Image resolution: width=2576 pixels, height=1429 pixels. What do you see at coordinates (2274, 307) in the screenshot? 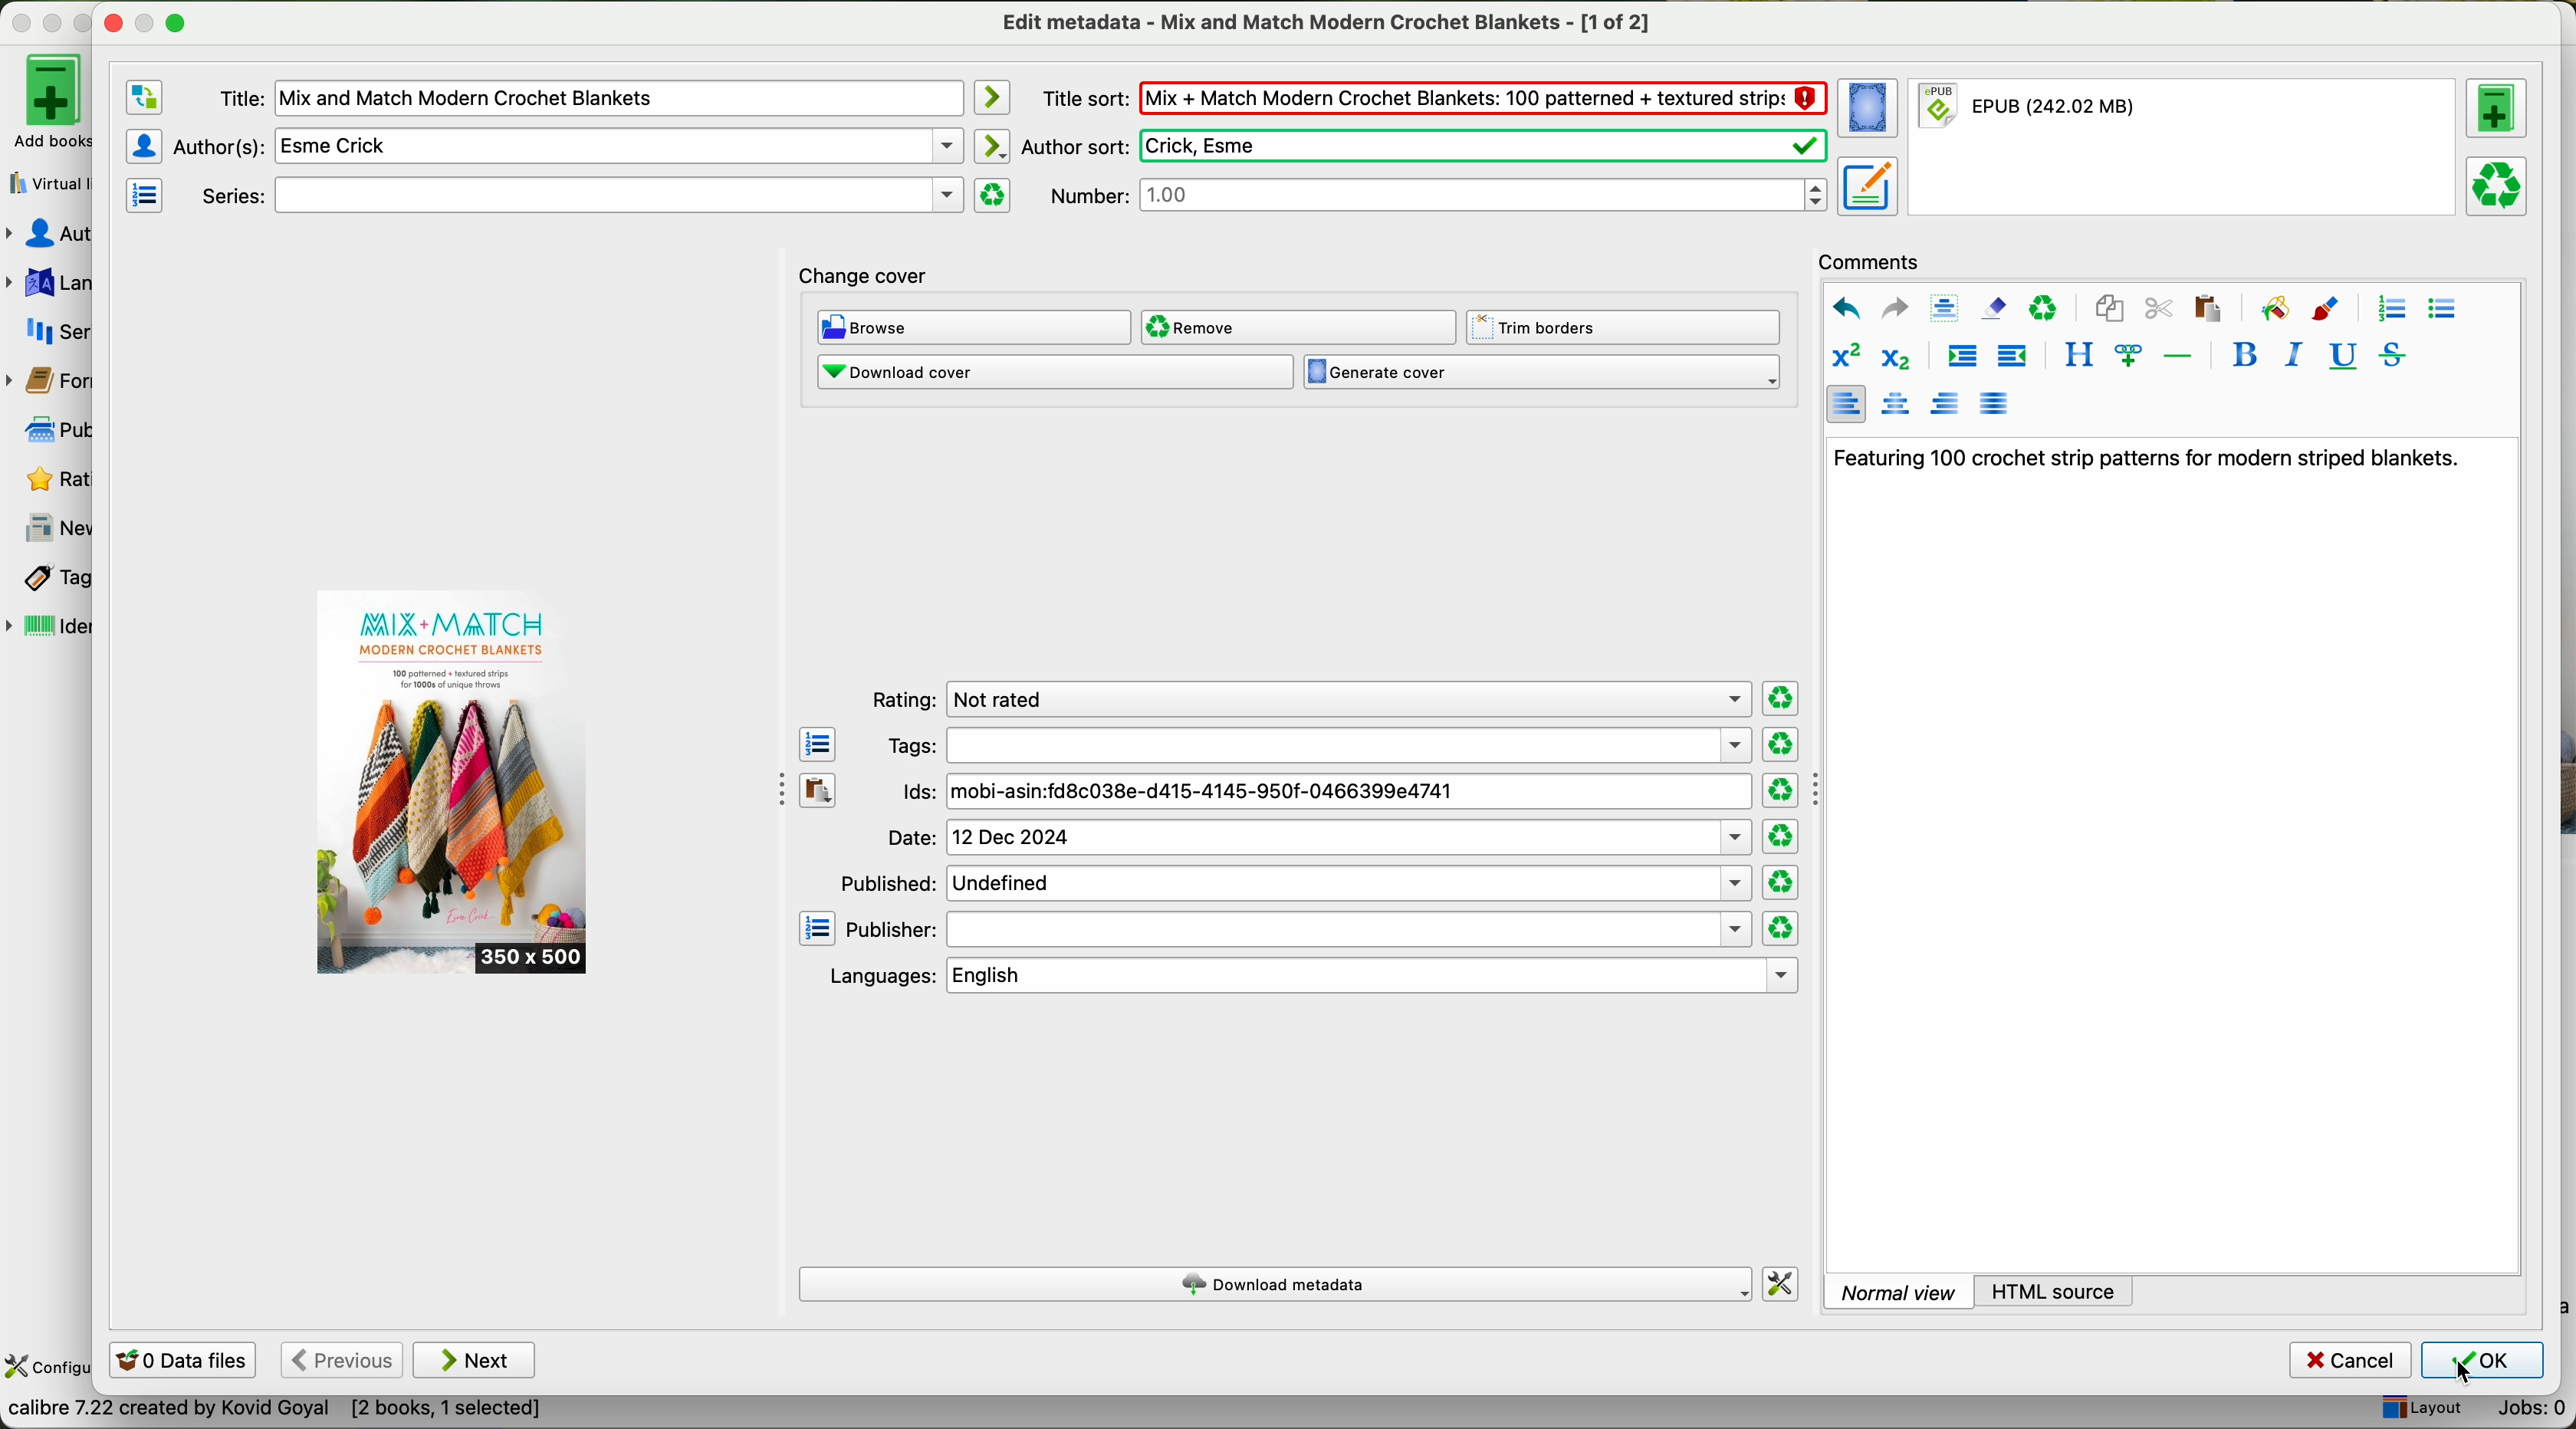
I see `background color` at bounding box center [2274, 307].